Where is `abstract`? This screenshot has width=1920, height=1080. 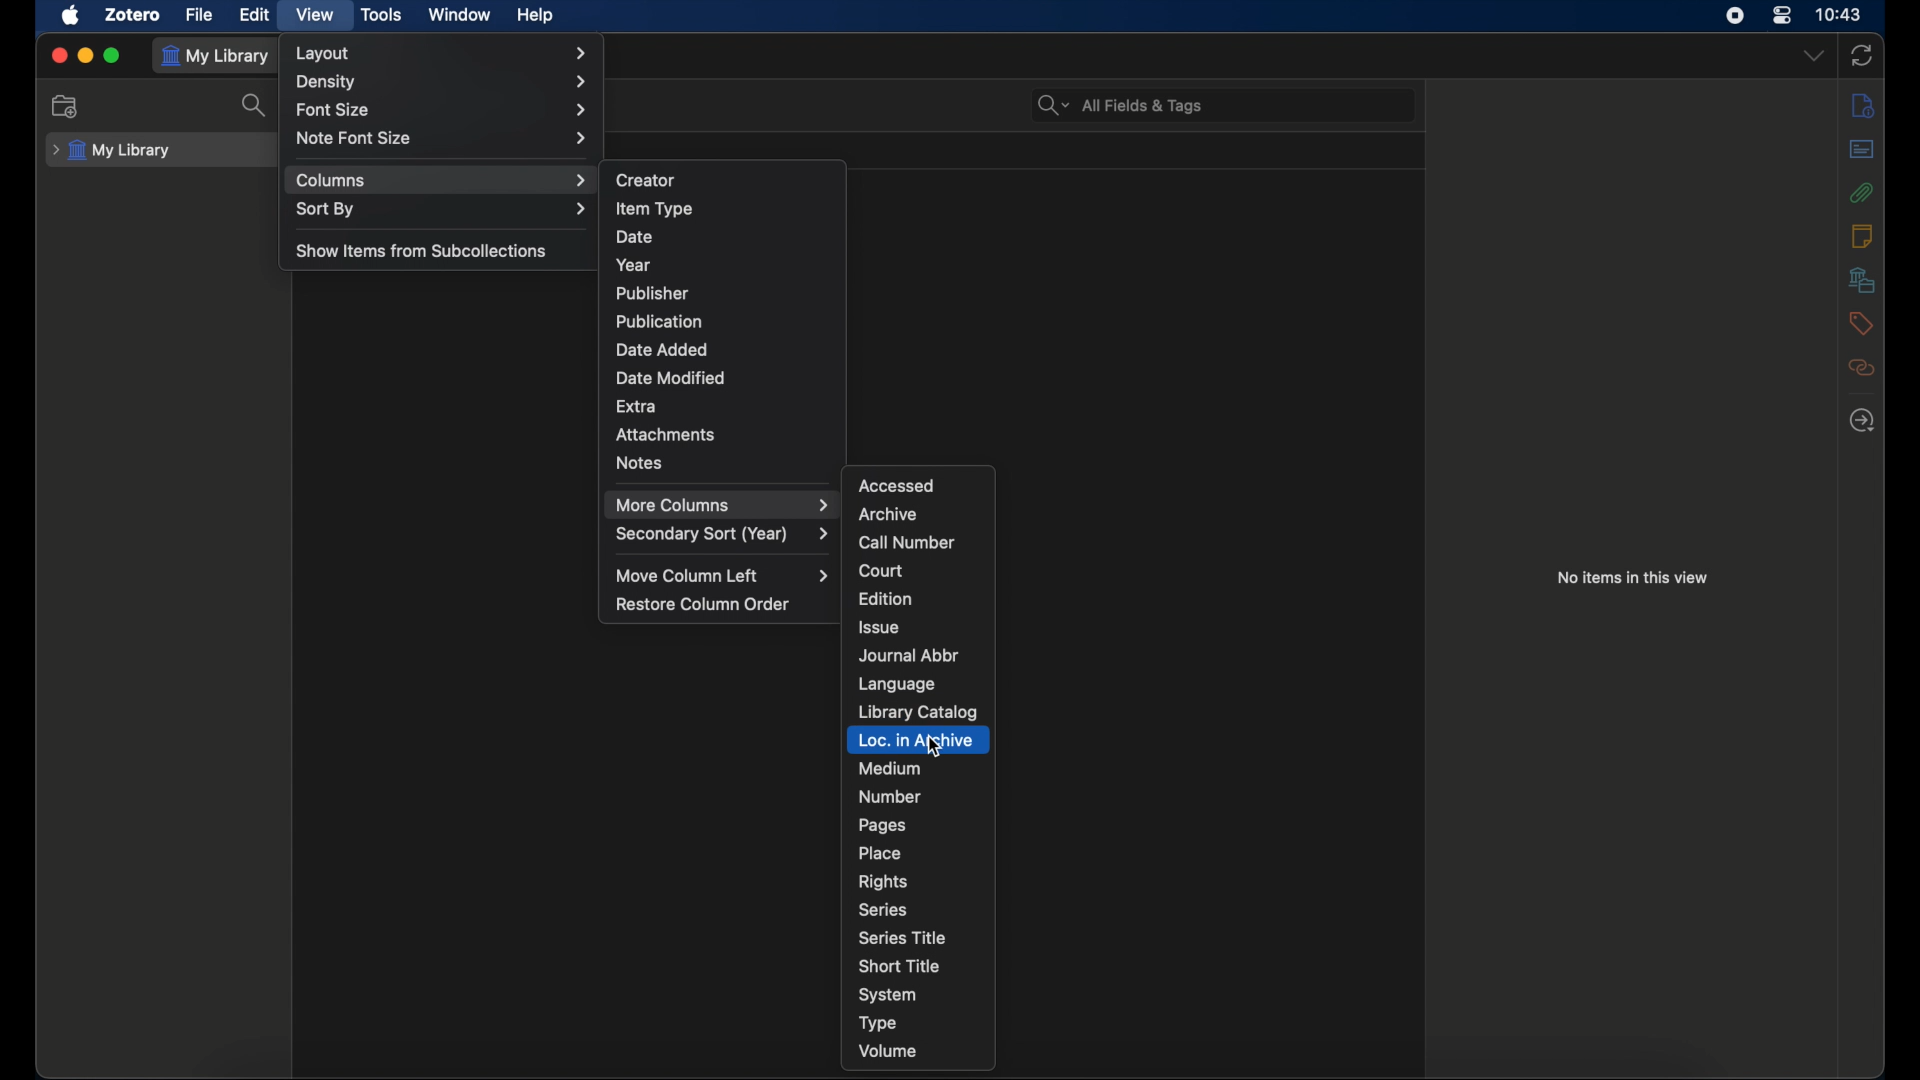 abstract is located at coordinates (1861, 148).